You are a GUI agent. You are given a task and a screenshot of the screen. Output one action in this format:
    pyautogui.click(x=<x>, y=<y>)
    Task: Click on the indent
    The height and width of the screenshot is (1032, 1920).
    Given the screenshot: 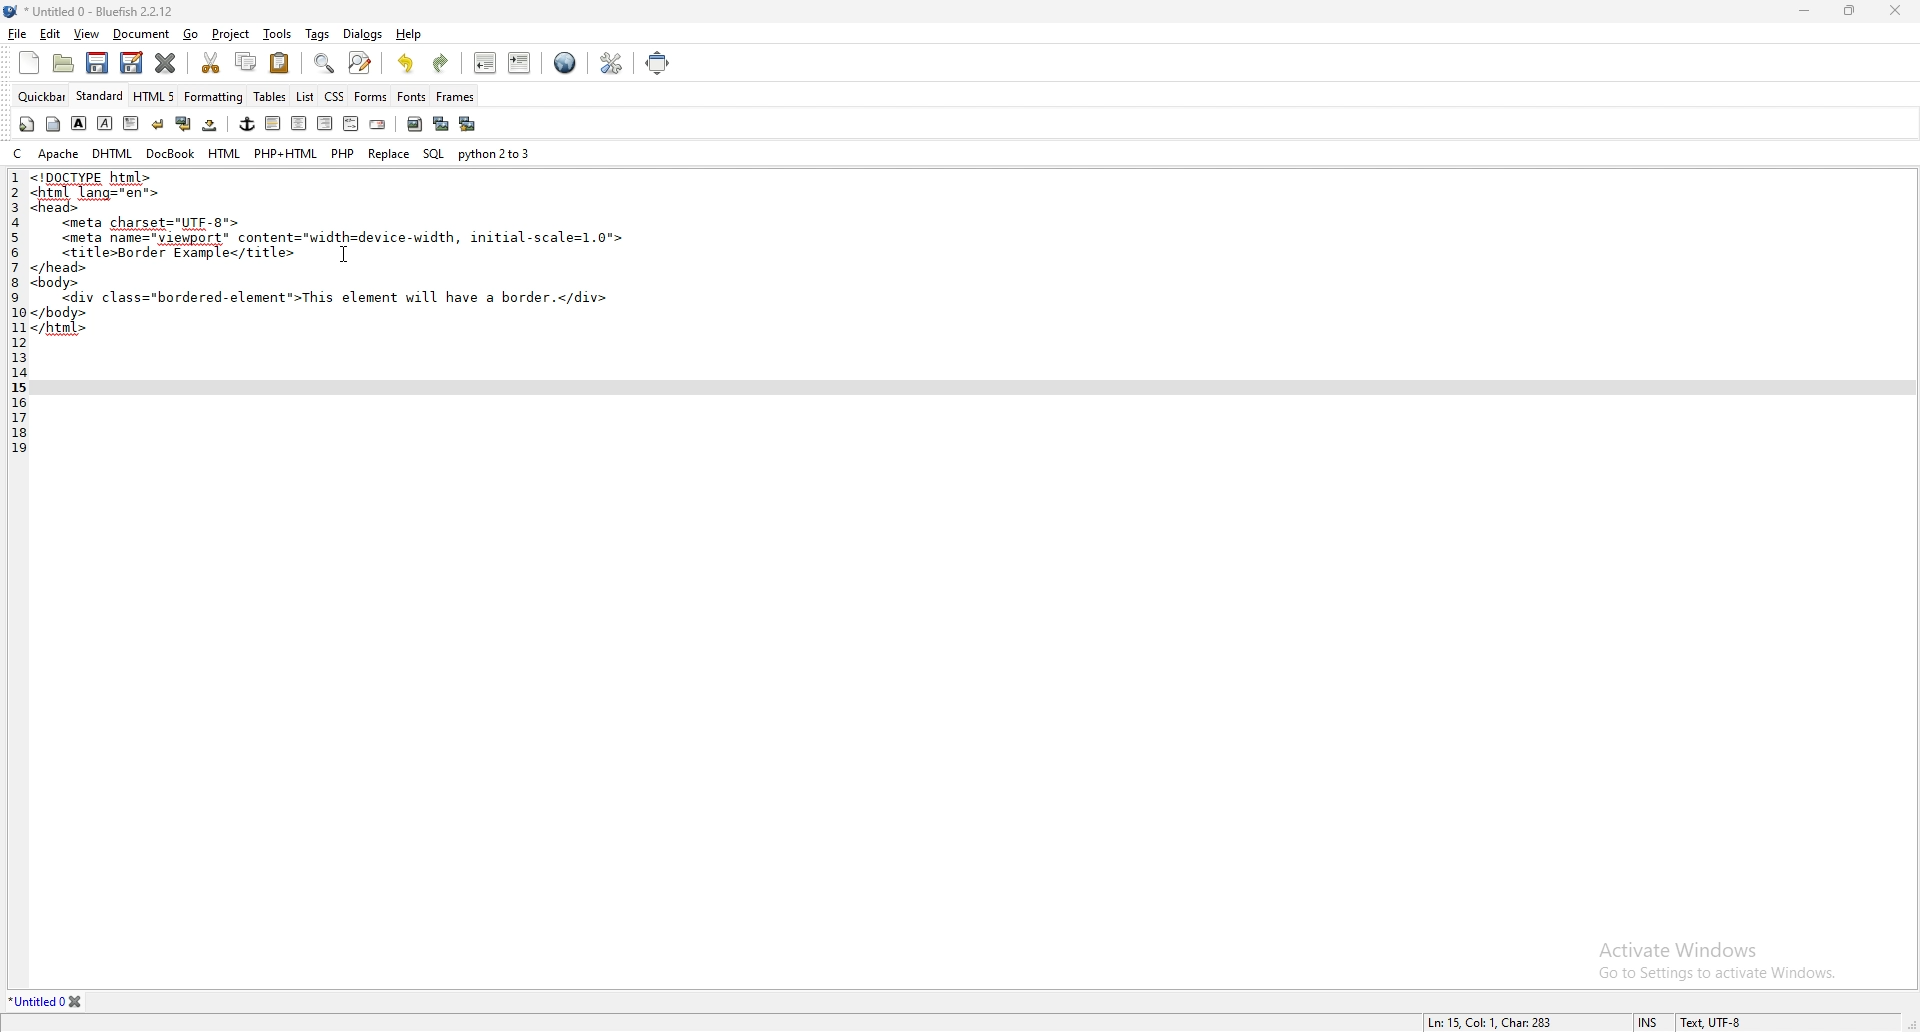 What is the action you would take?
    pyautogui.click(x=521, y=62)
    